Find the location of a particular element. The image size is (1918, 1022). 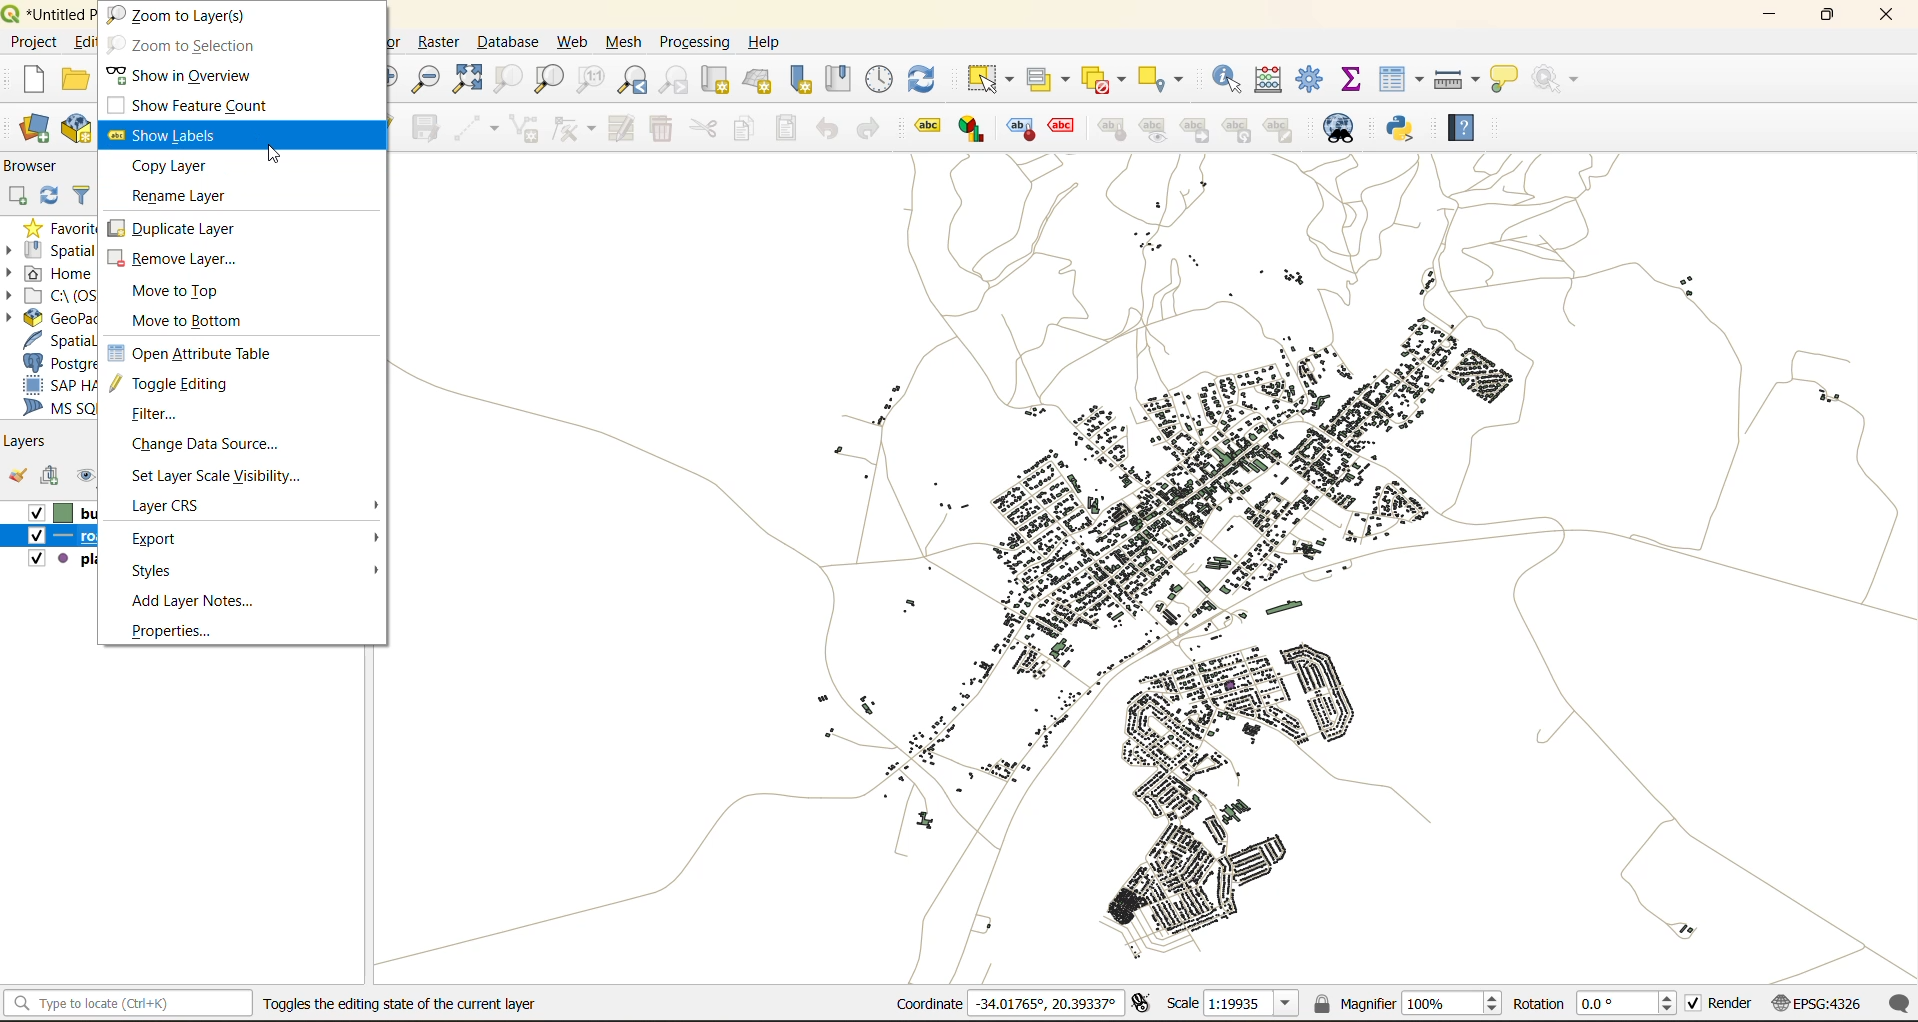

open attribute table is located at coordinates (198, 349).